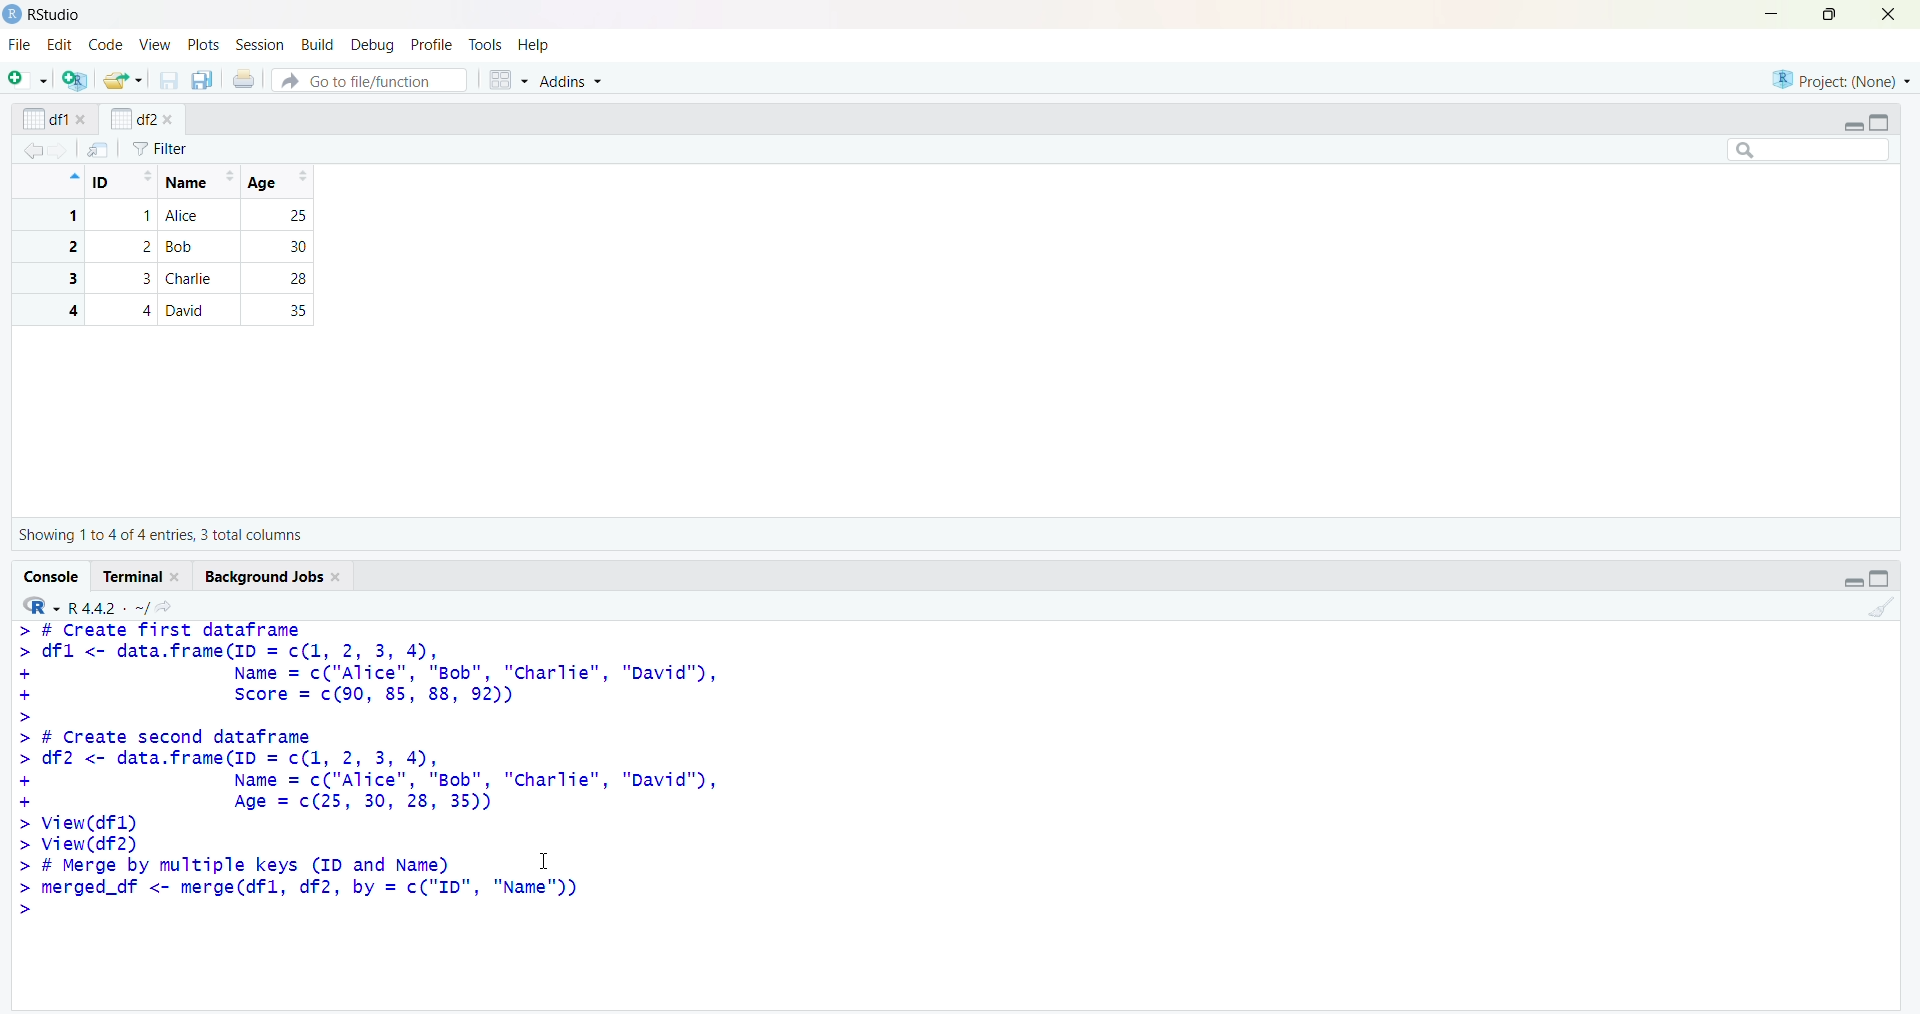 This screenshot has width=1920, height=1014. What do you see at coordinates (76, 80) in the screenshot?
I see `add R file` at bounding box center [76, 80].